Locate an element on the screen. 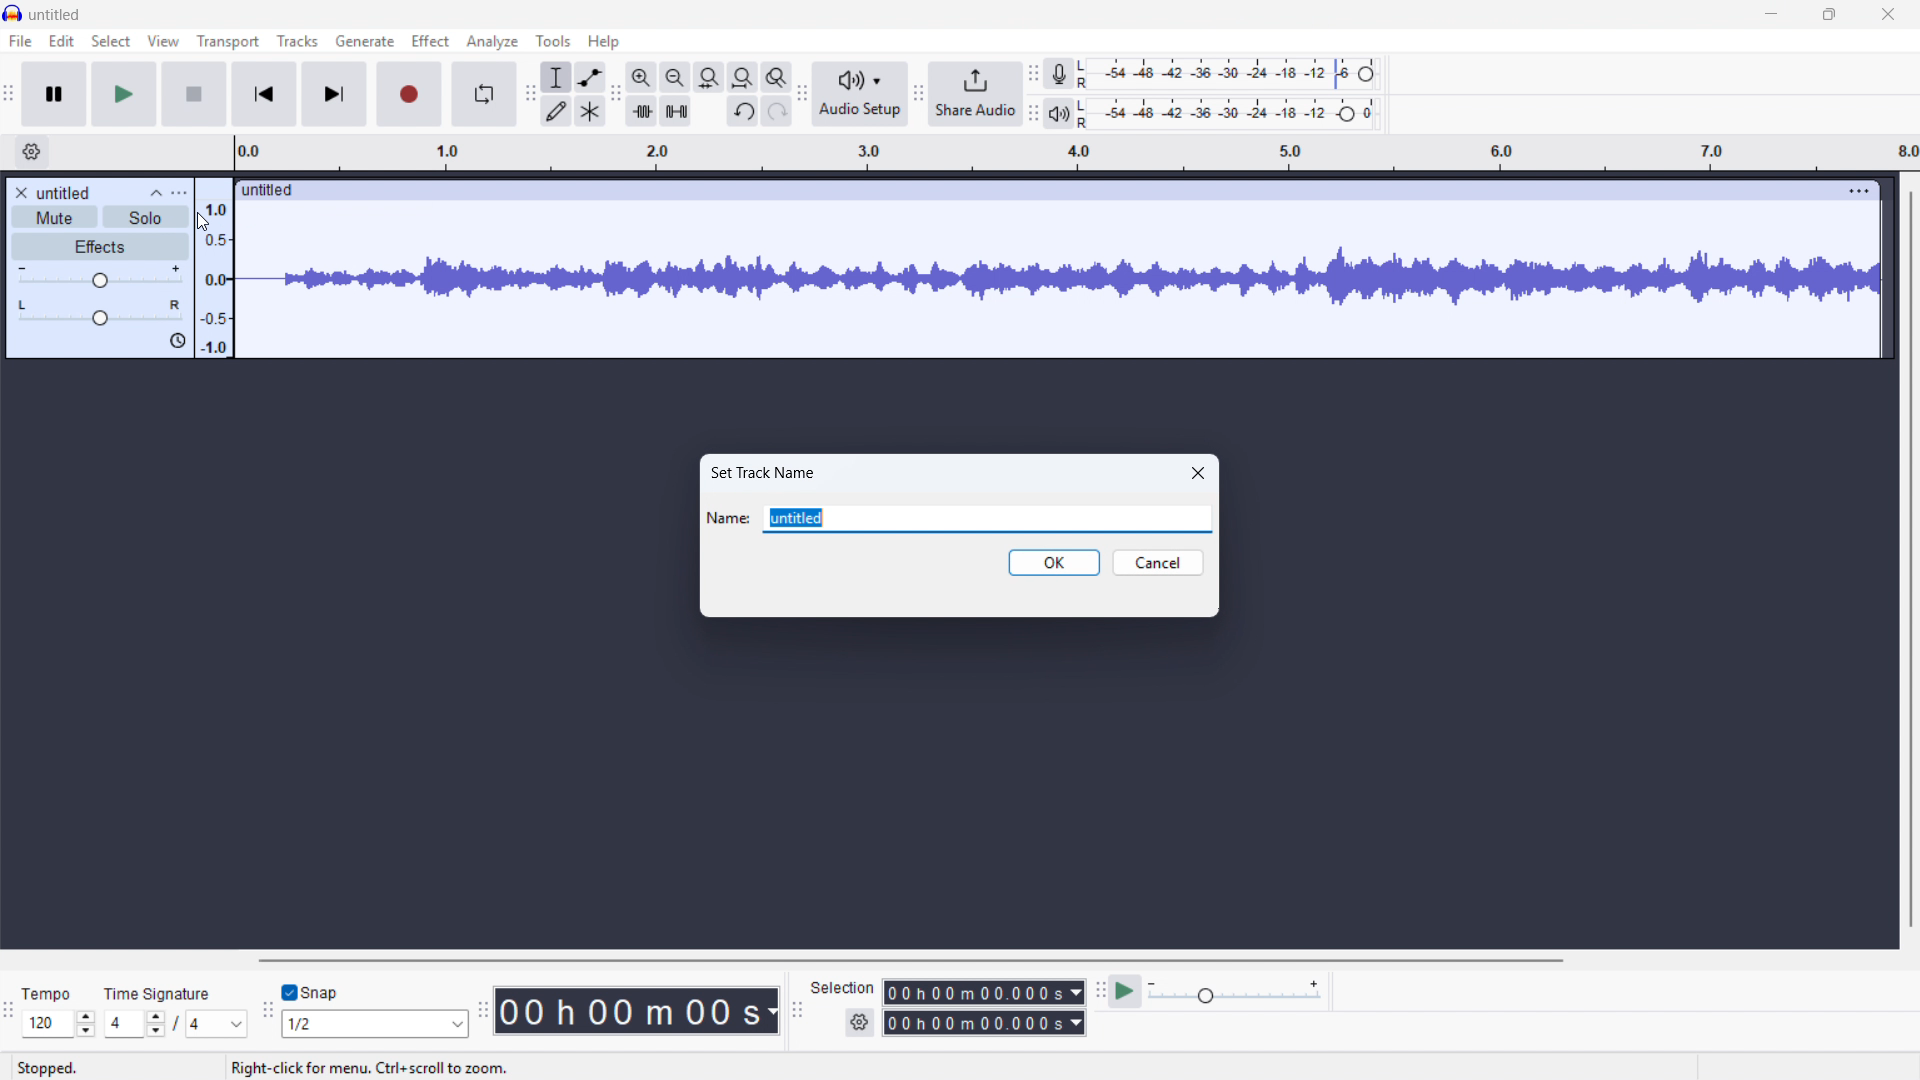  Amplitude  is located at coordinates (212, 267).